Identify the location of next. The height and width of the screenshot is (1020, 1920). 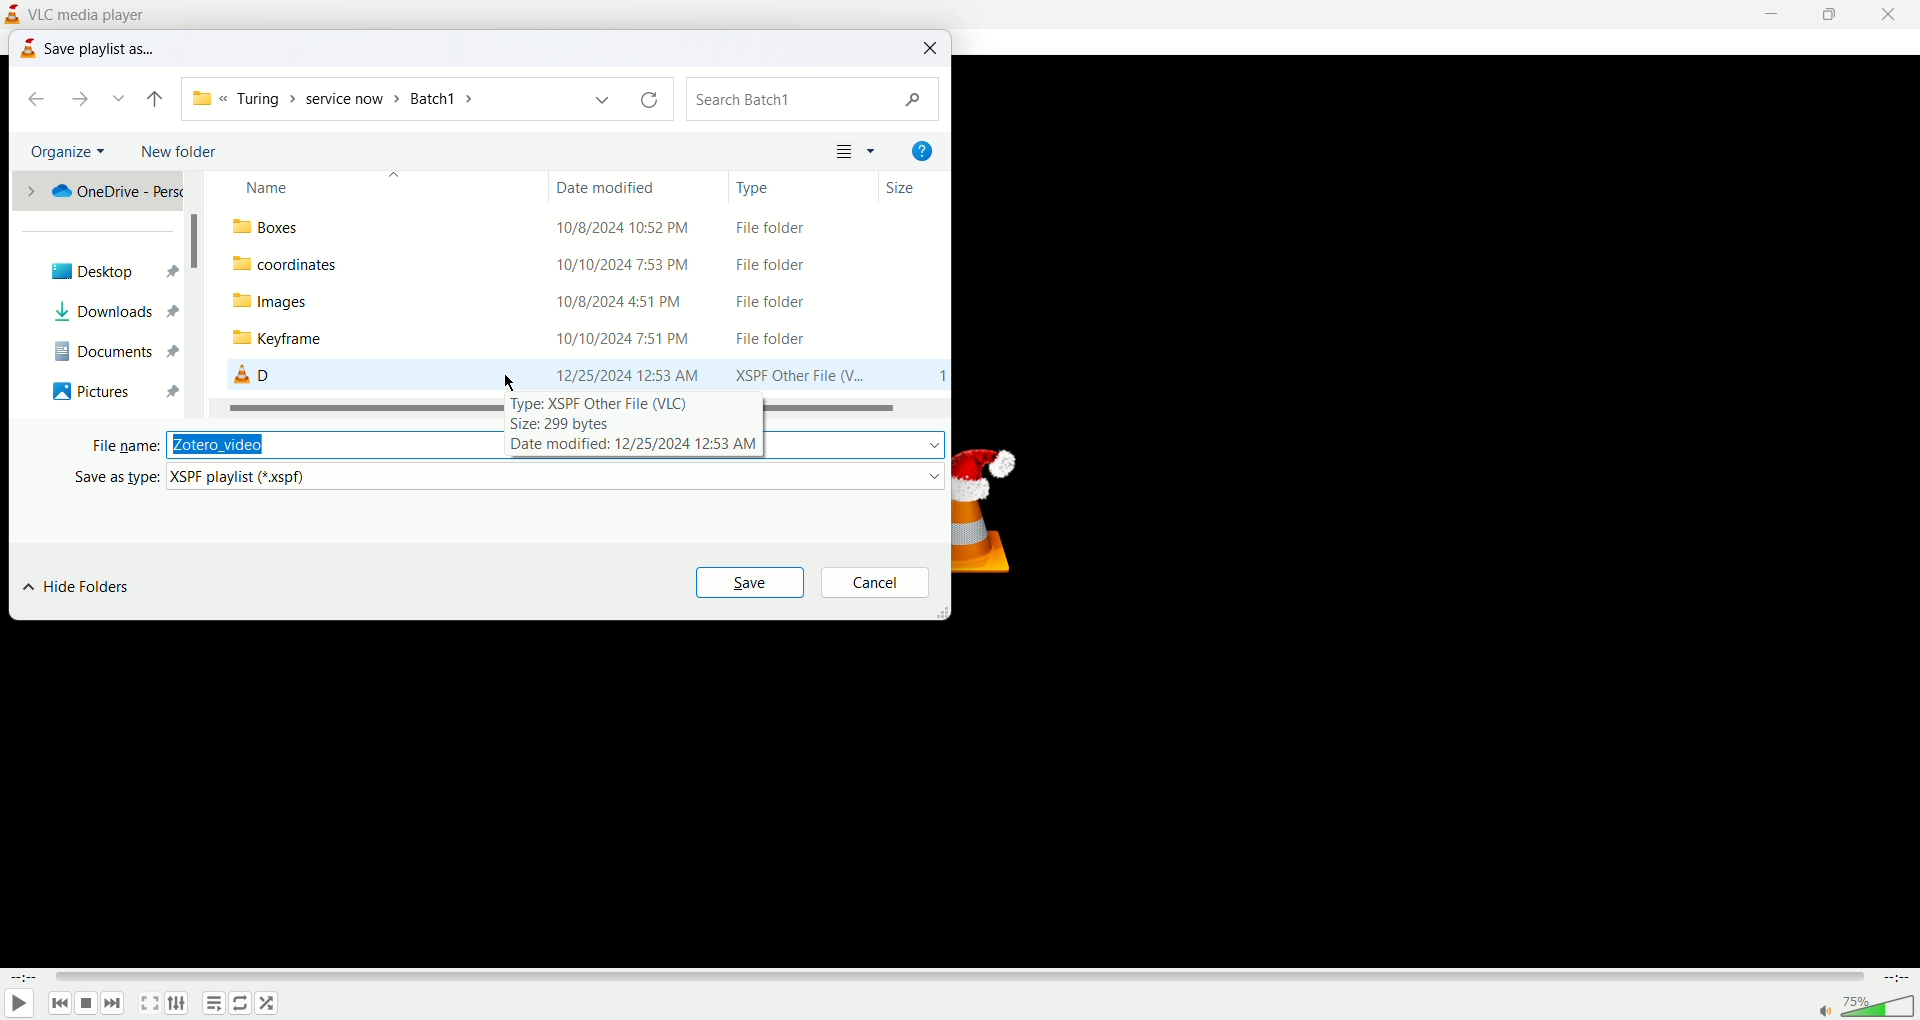
(87, 100).